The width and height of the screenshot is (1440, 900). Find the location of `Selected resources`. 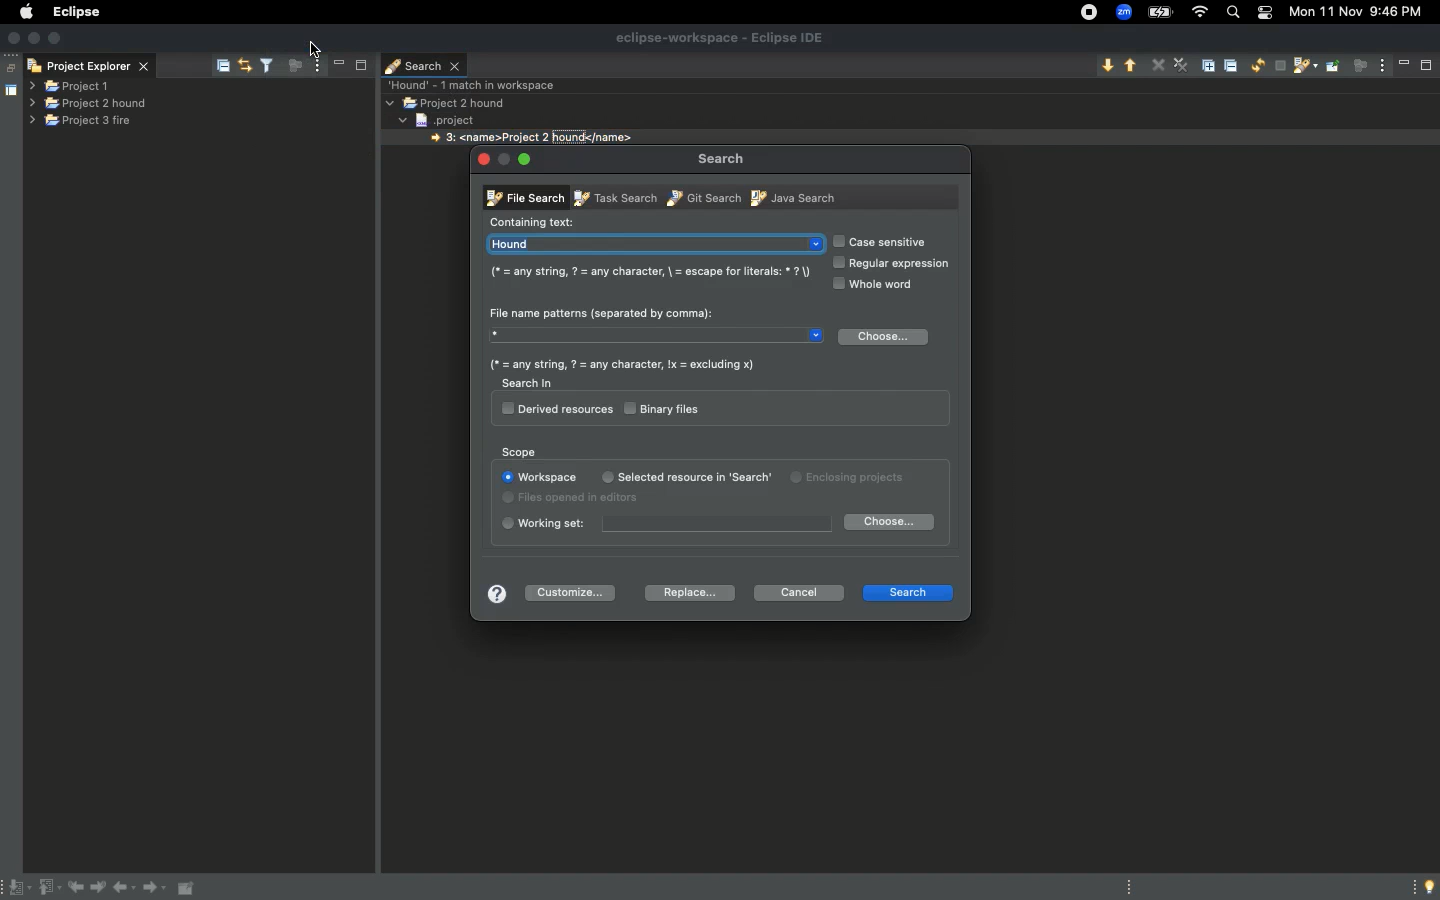

Selected resources is located at coordinates (663, 476).